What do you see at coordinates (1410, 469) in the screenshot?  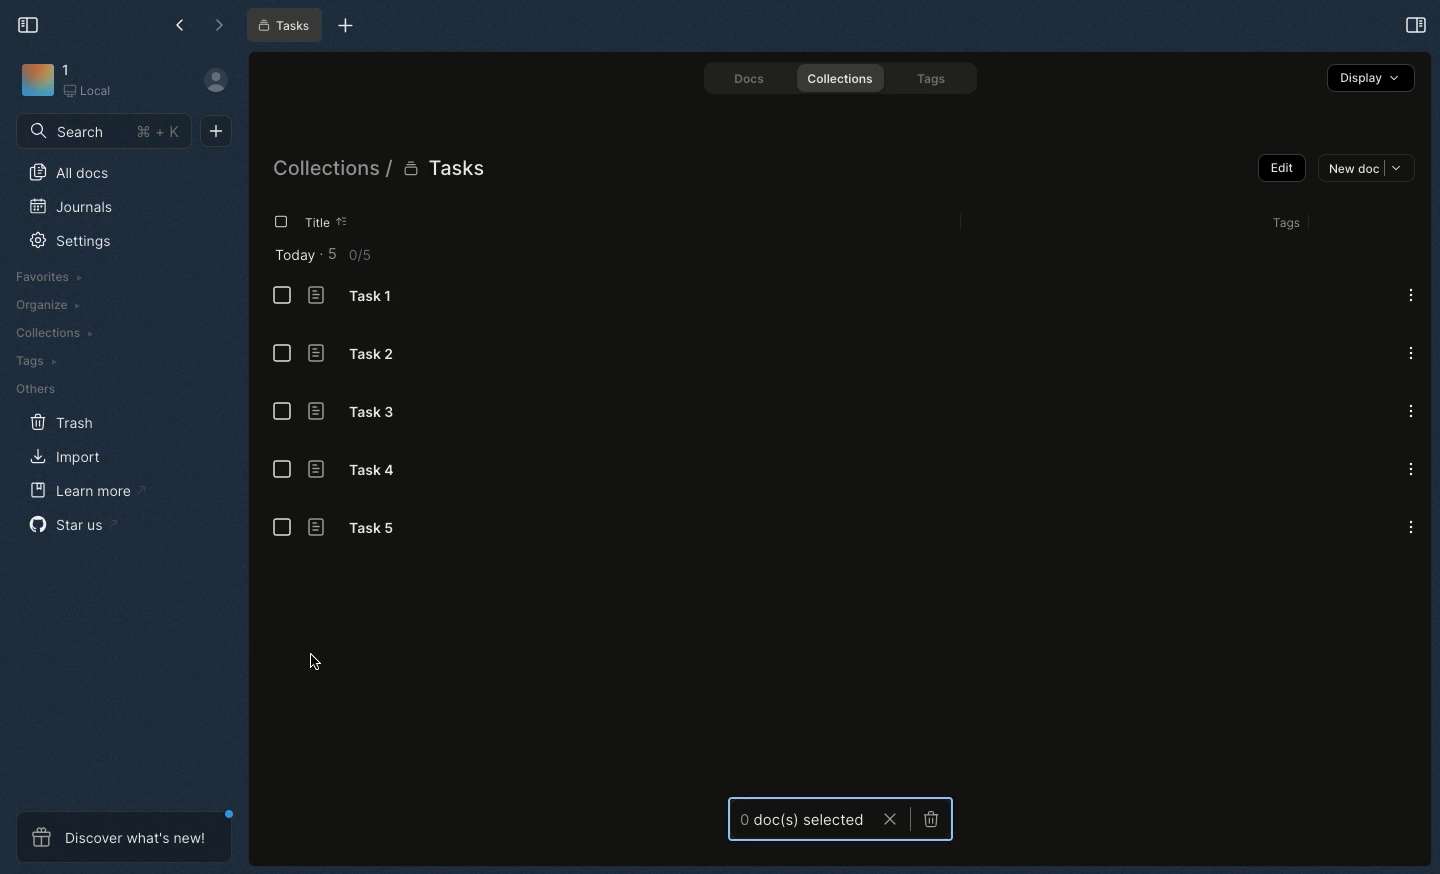 I see `Options` at bounding box center [1410, 469].